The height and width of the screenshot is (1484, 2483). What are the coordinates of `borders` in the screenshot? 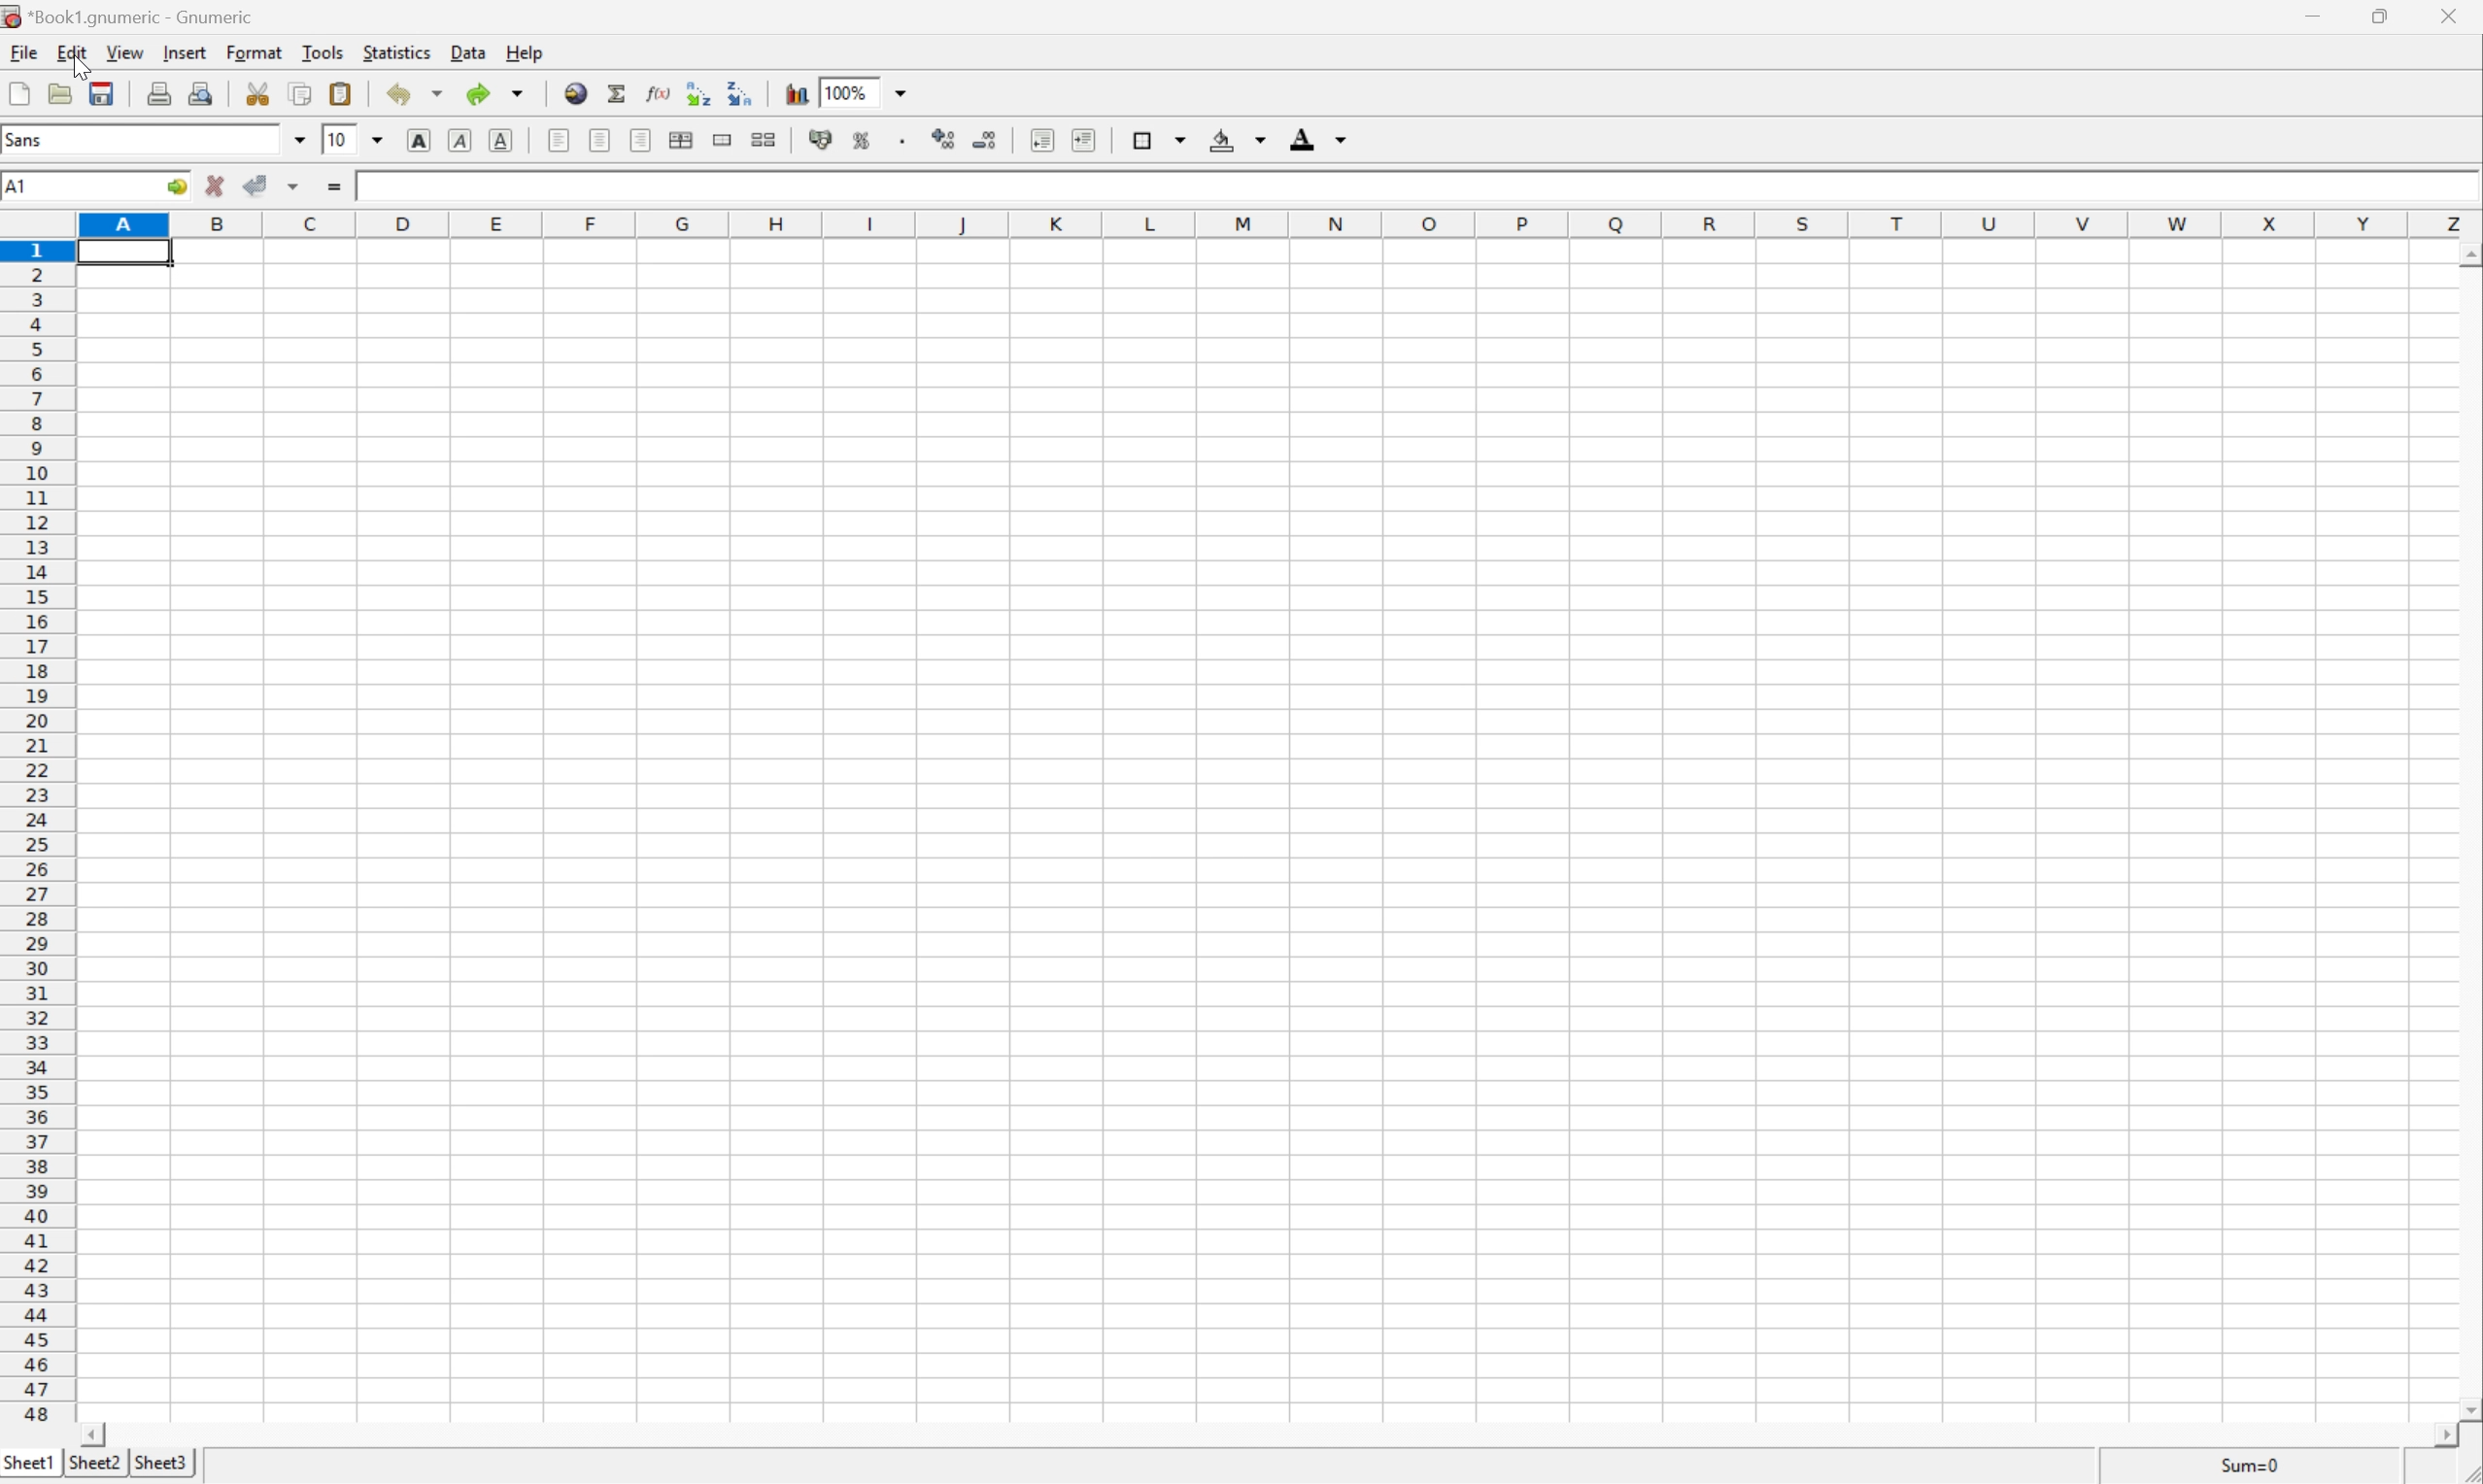 It's located at (1159, 139).